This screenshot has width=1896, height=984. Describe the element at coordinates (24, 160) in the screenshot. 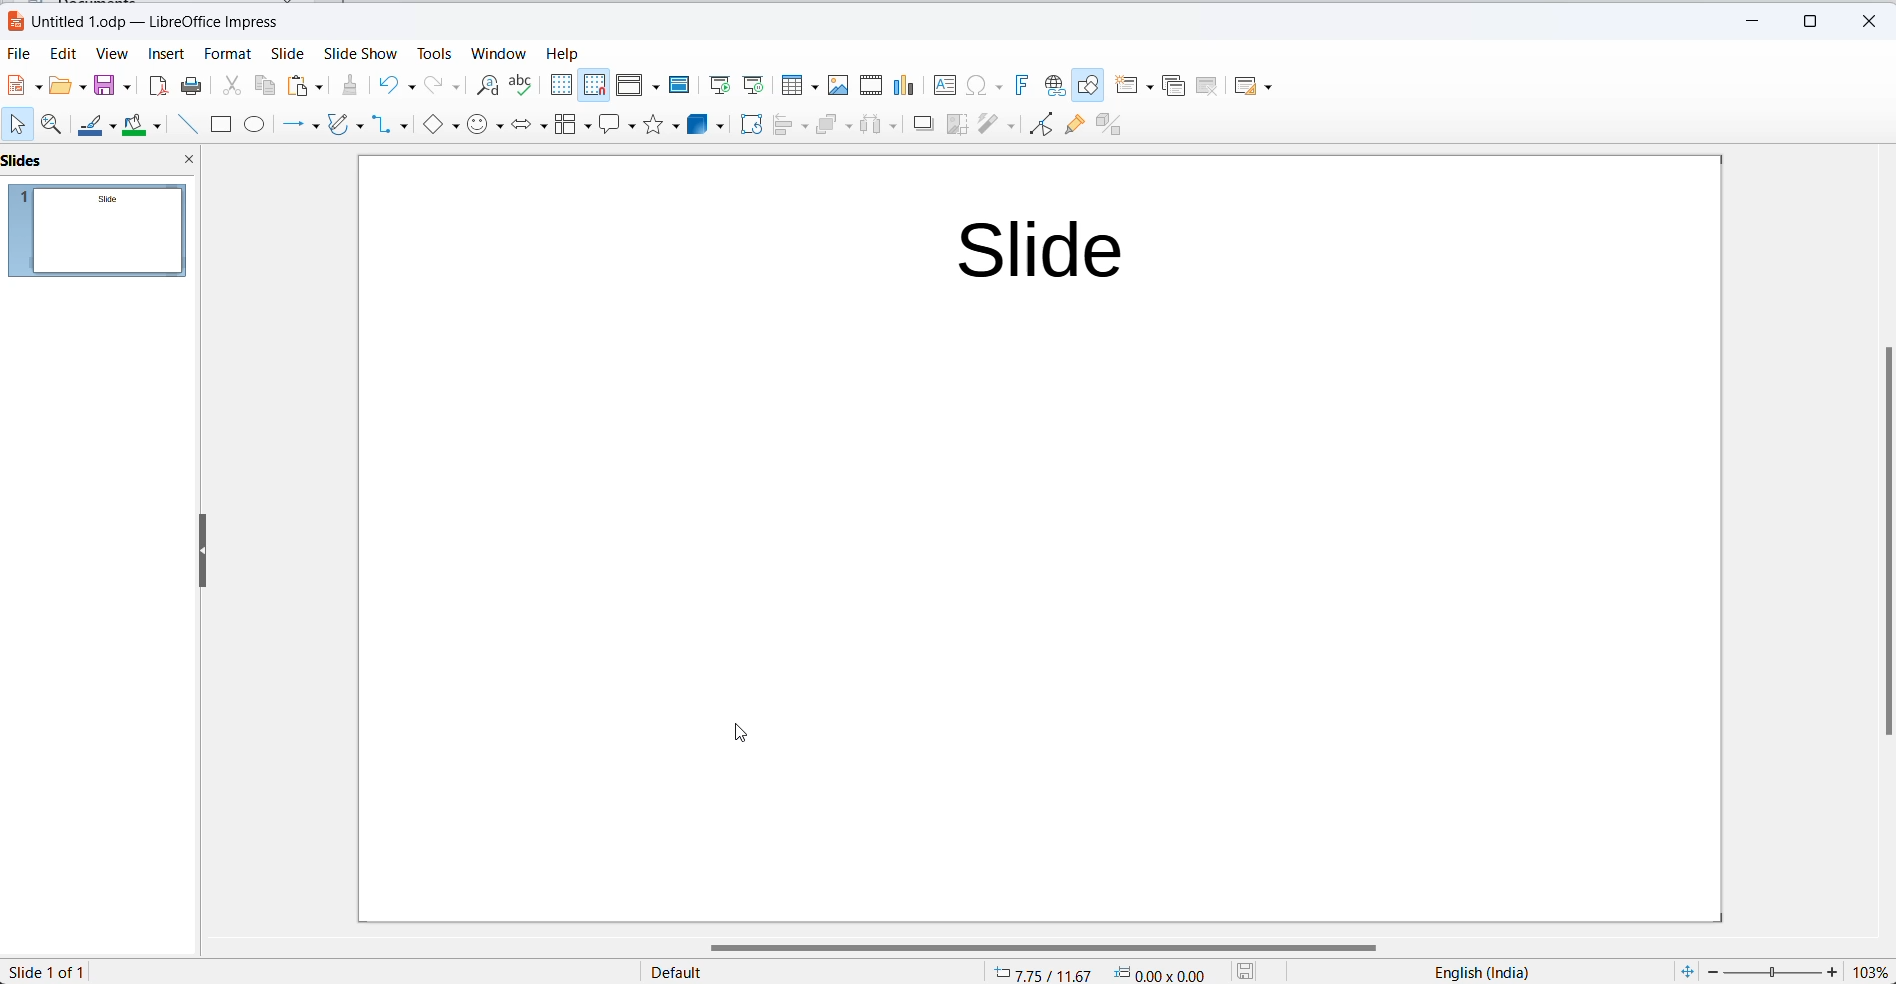

I see `slides` at that location.